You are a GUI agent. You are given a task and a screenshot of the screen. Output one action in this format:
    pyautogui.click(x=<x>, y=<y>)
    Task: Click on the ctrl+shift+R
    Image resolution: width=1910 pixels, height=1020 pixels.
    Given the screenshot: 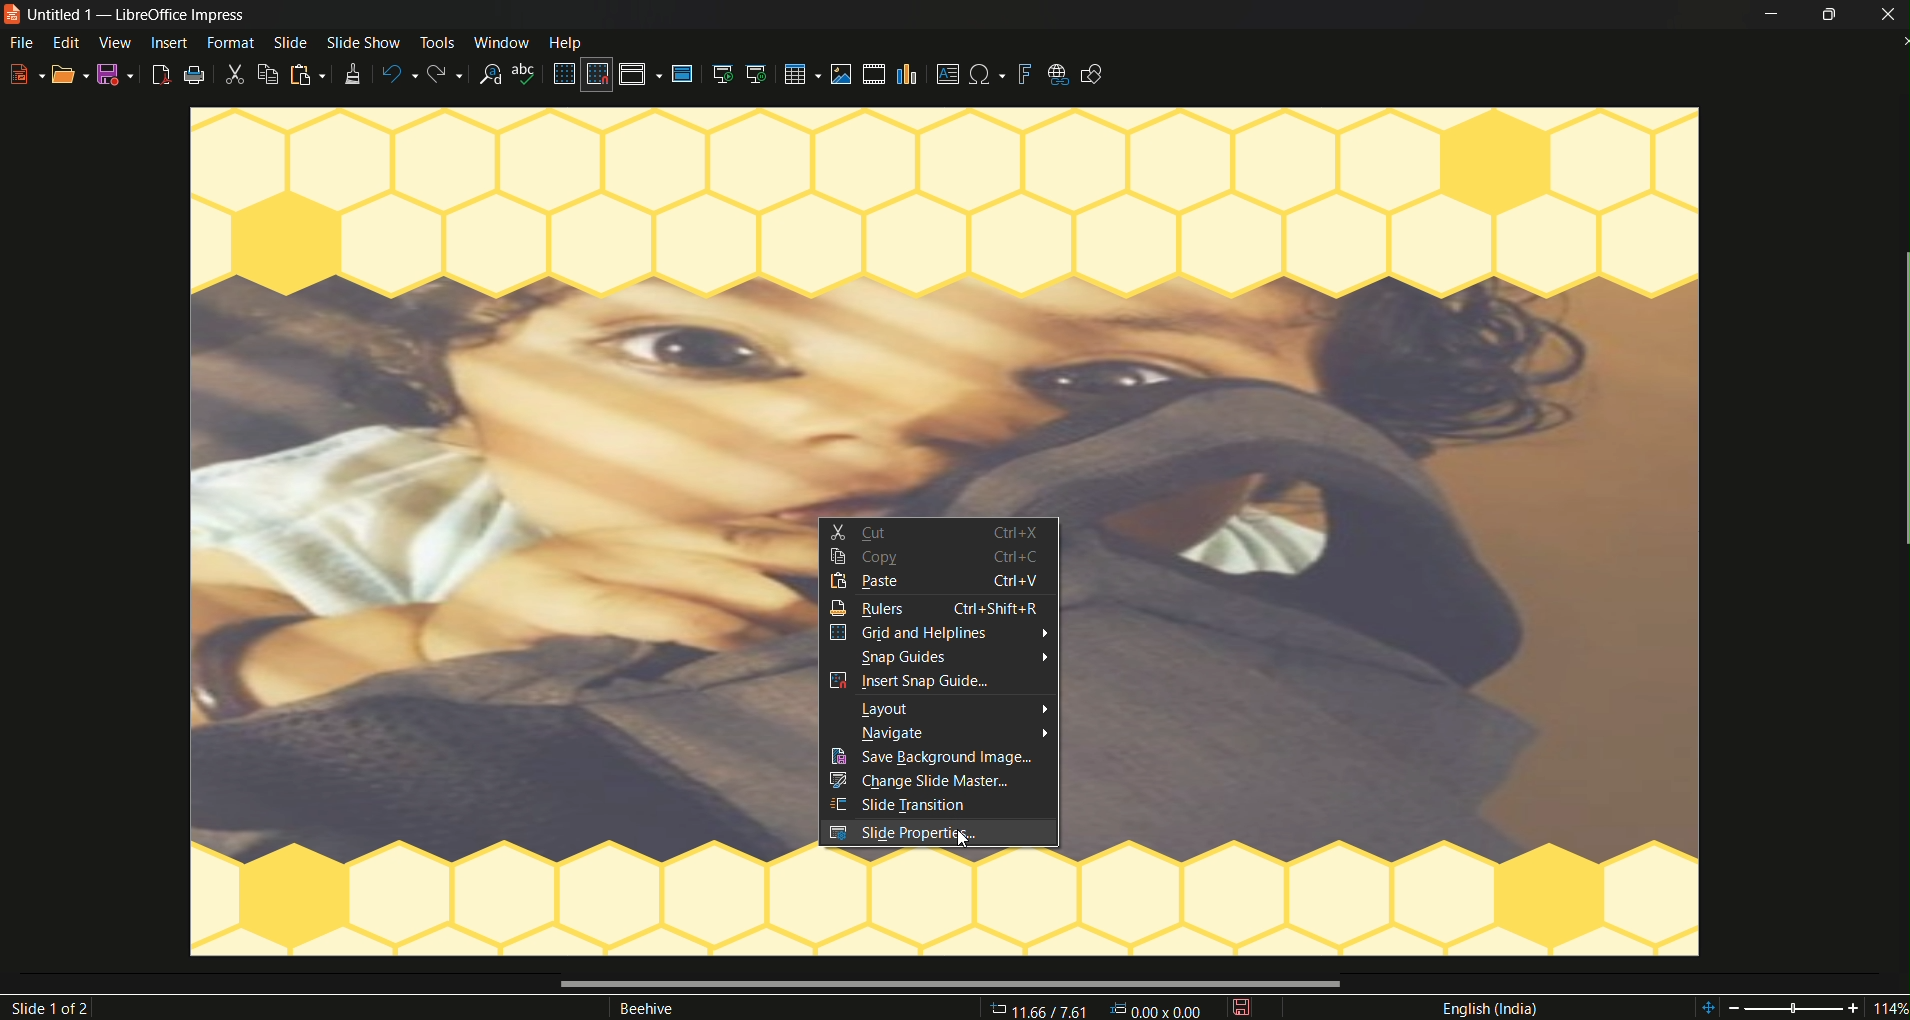 What is the action you would take?
    pyautogui.click(x=996, y=609)
    